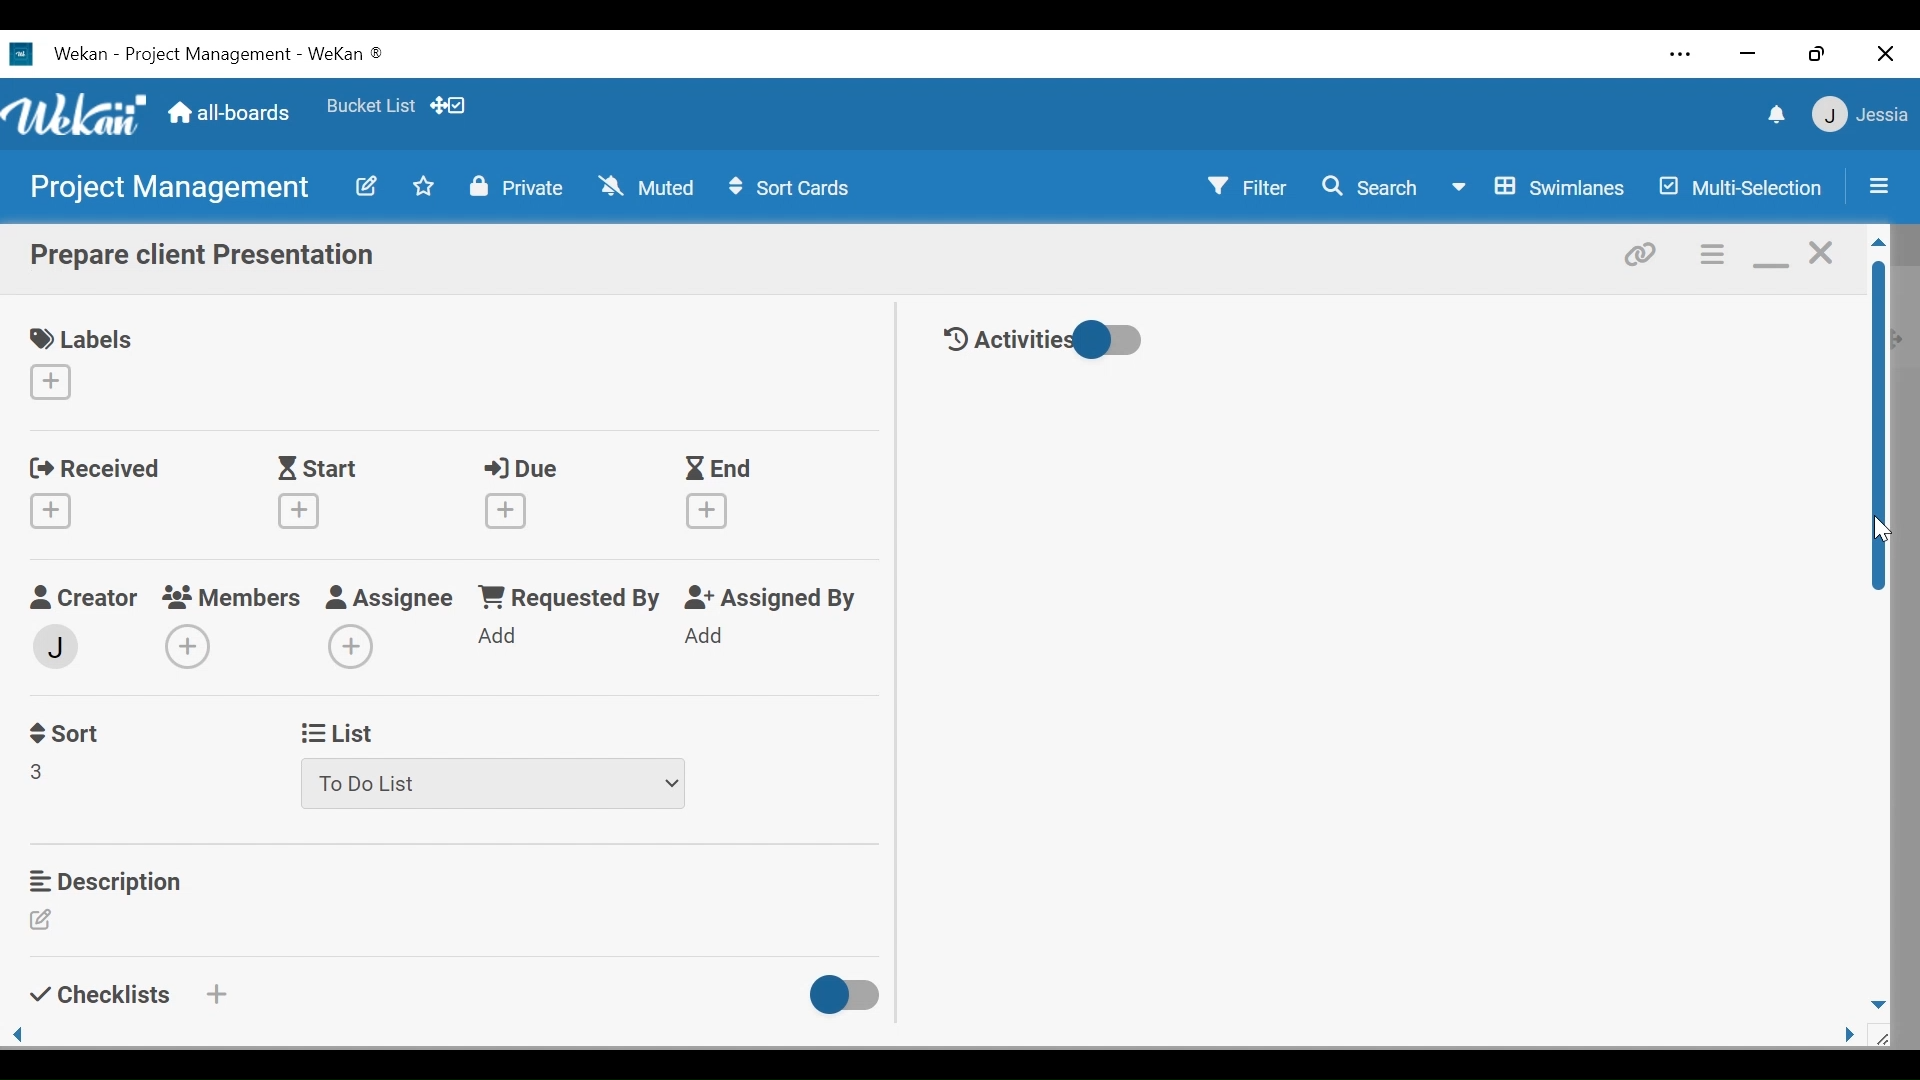 The height and width of the screenshot is (1080, 1920). I want to click on Due Date, so click(530, 471).